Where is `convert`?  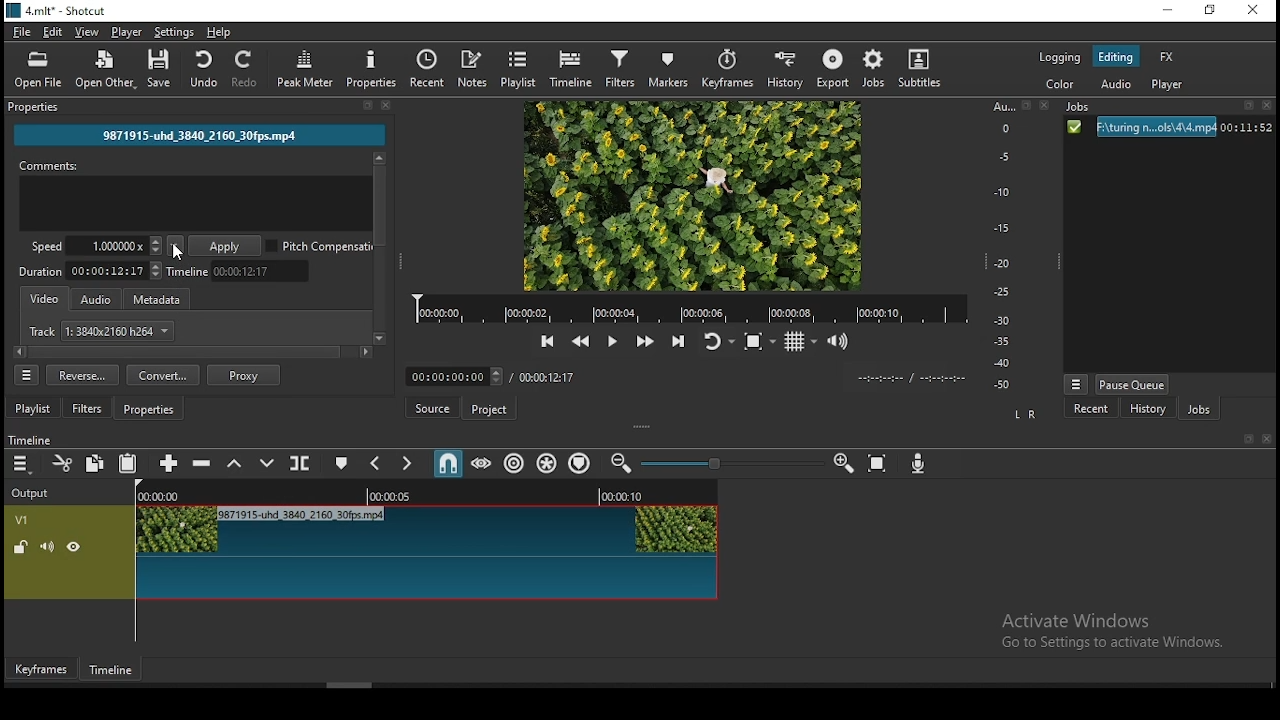 convert is located at coordinates (162, 375).